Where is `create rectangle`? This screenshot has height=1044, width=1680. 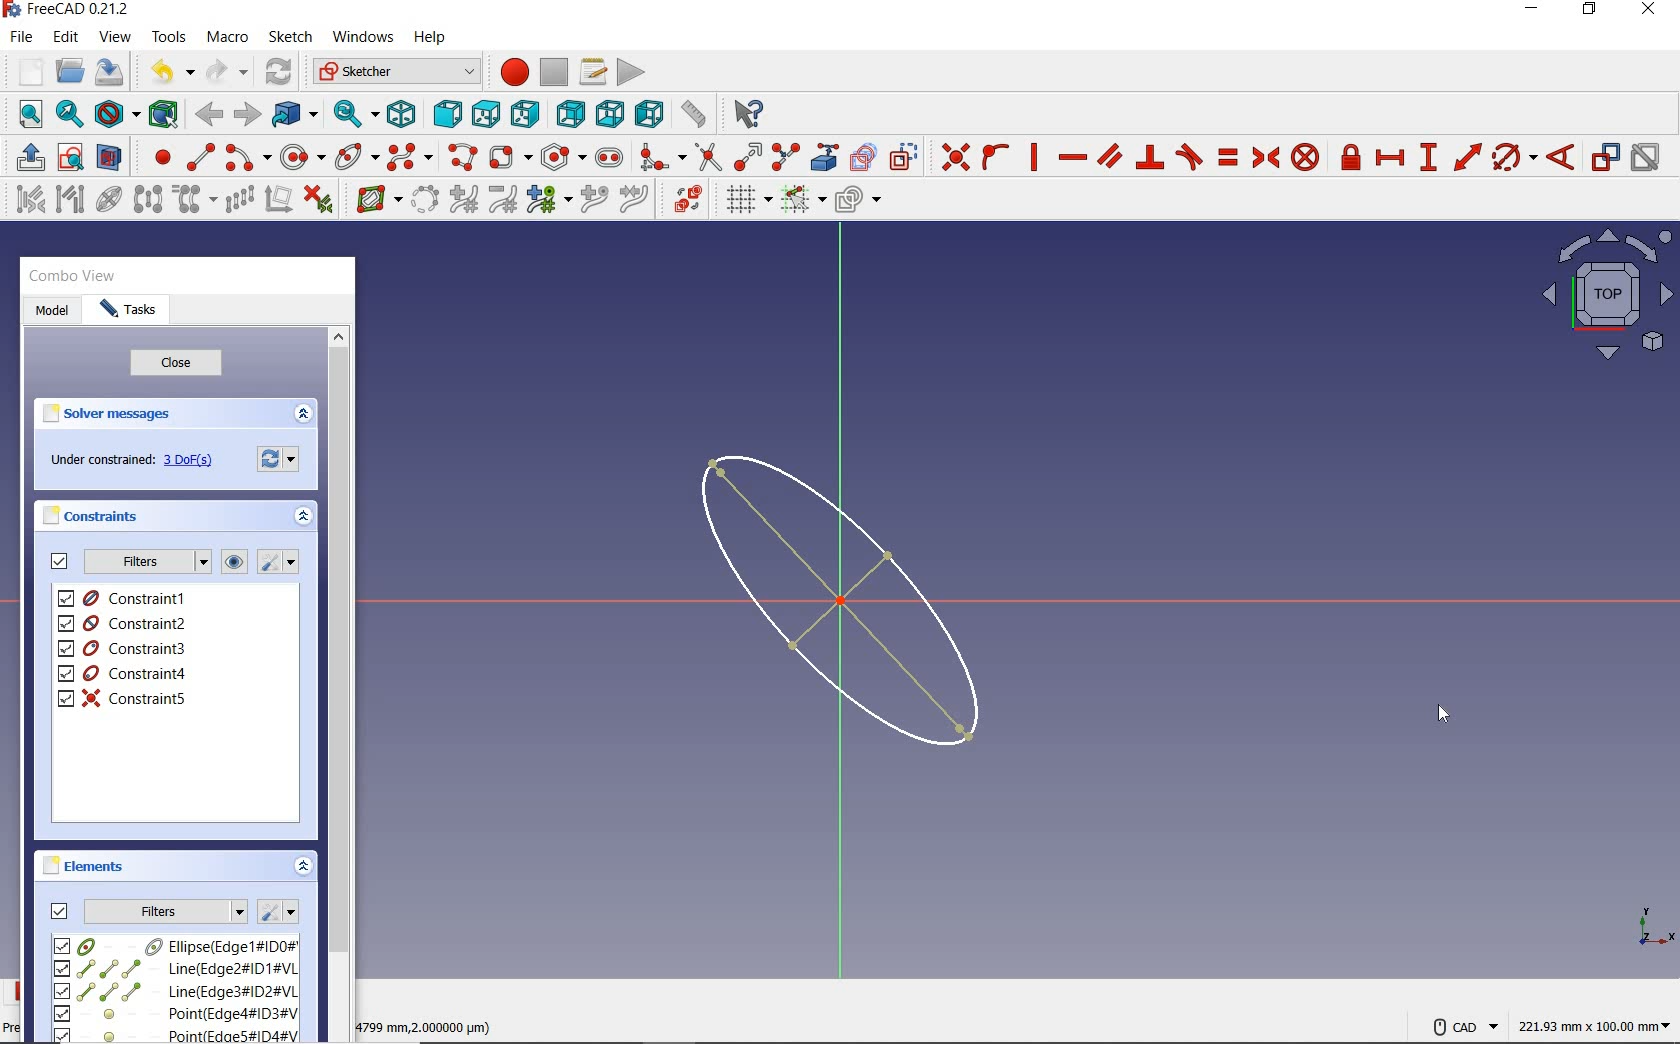
create rectangle is located at coordinates (509, 157).